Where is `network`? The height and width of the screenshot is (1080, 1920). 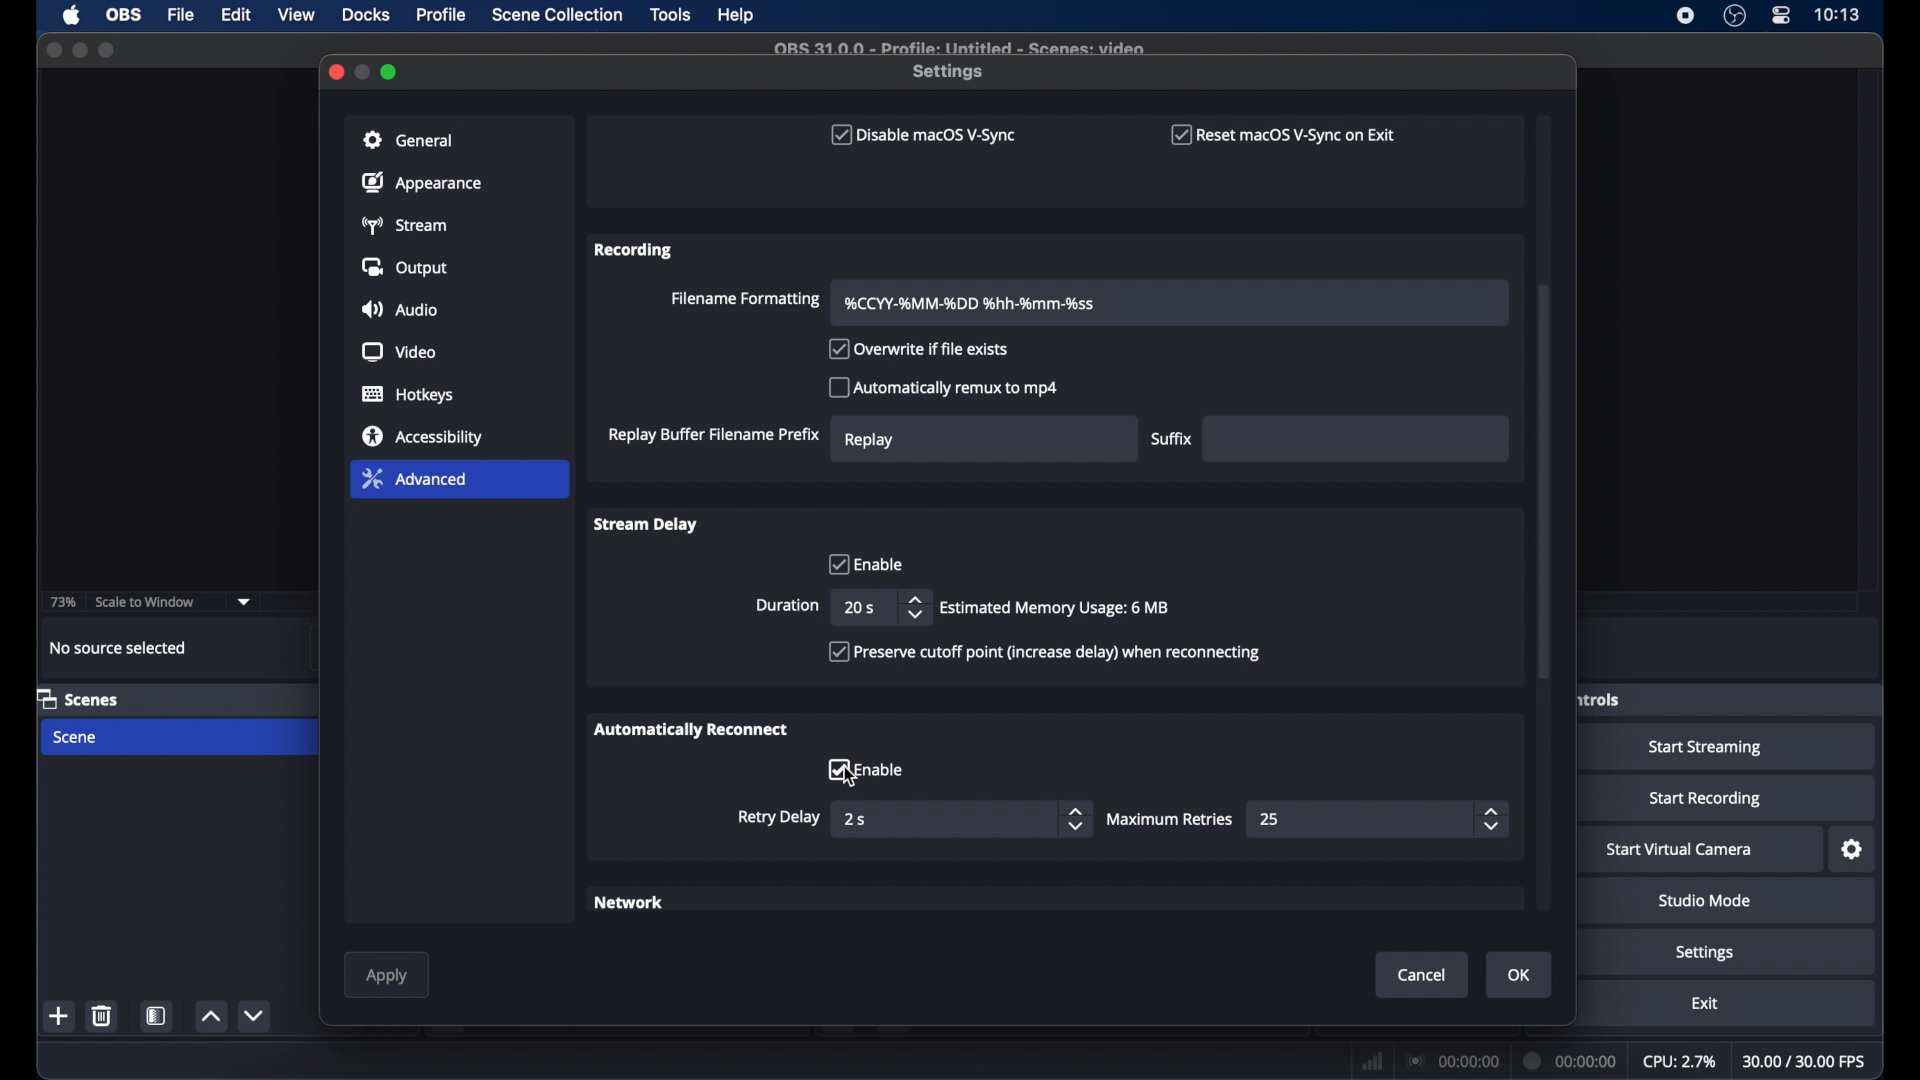 network is located at coordinates (1372, 1059).